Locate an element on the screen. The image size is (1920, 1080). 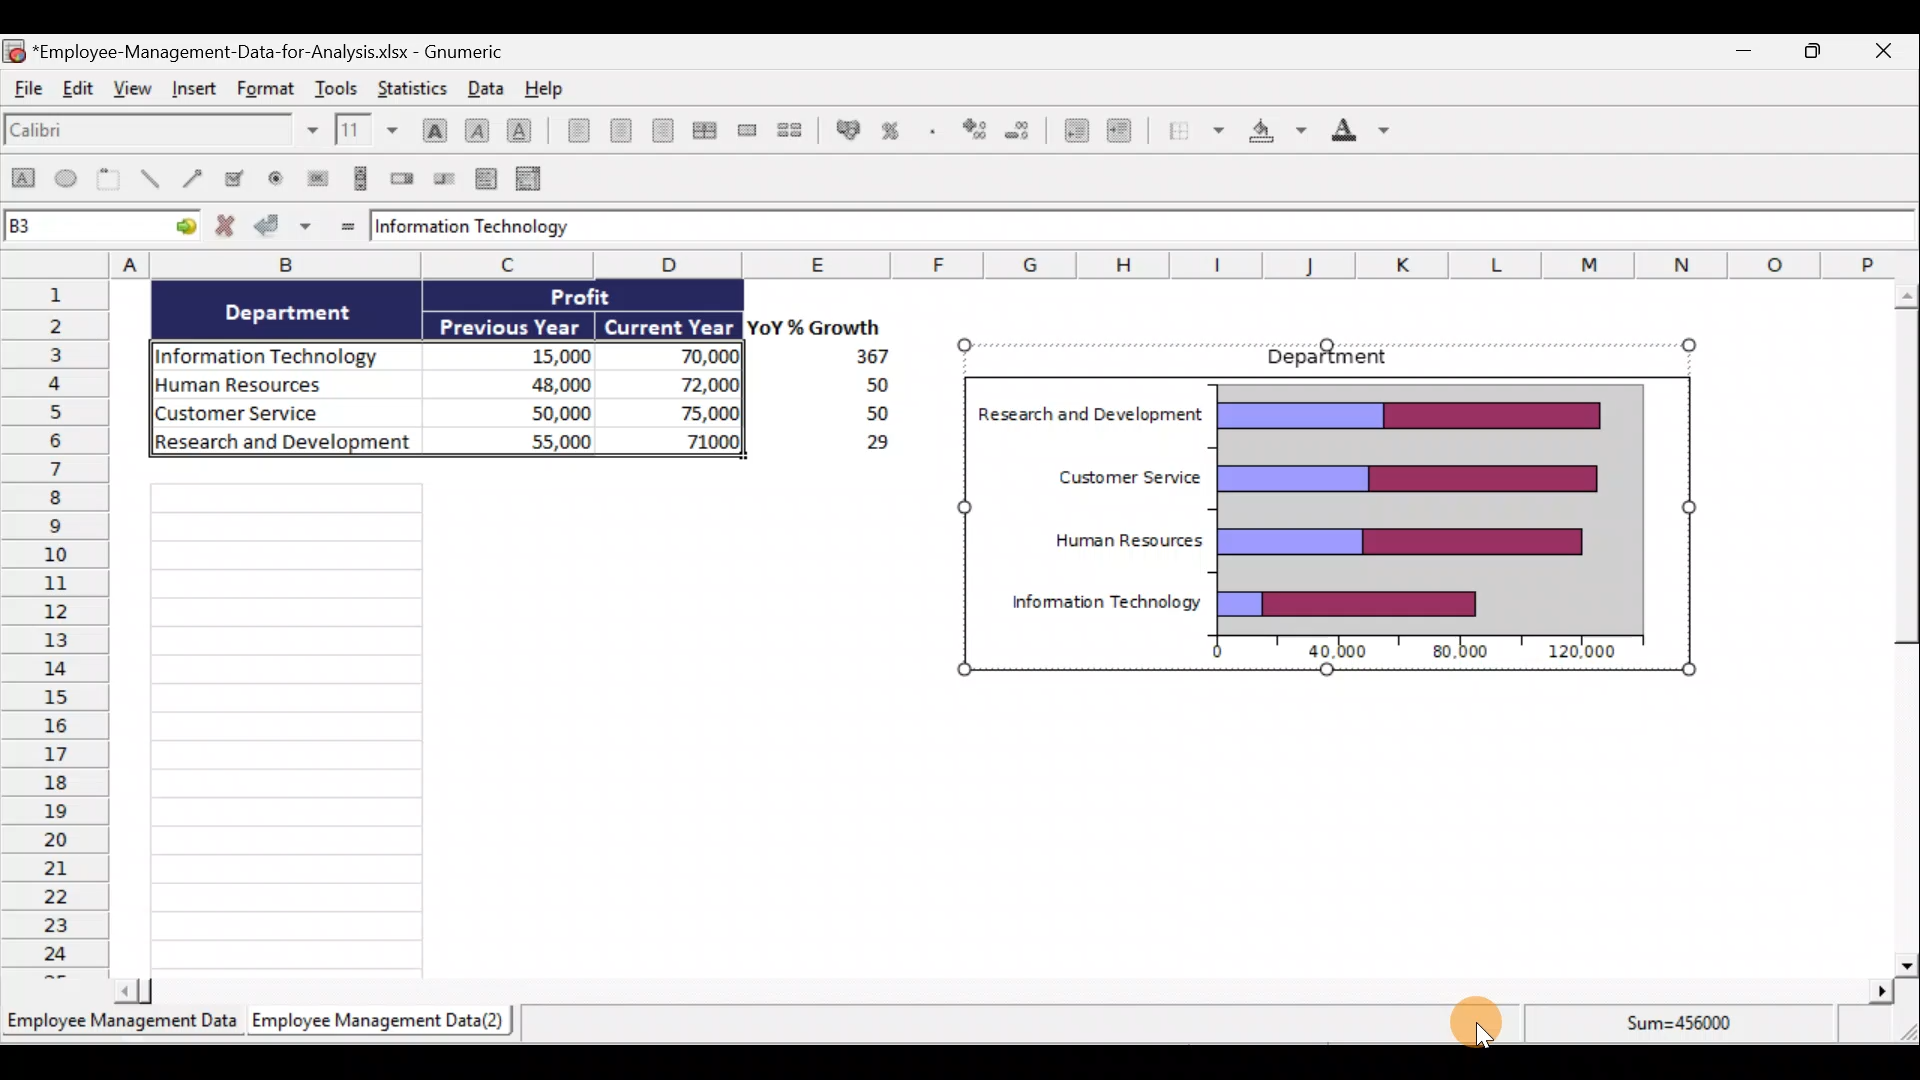
Sum=456000 is located at coordinates (1684, 1032).